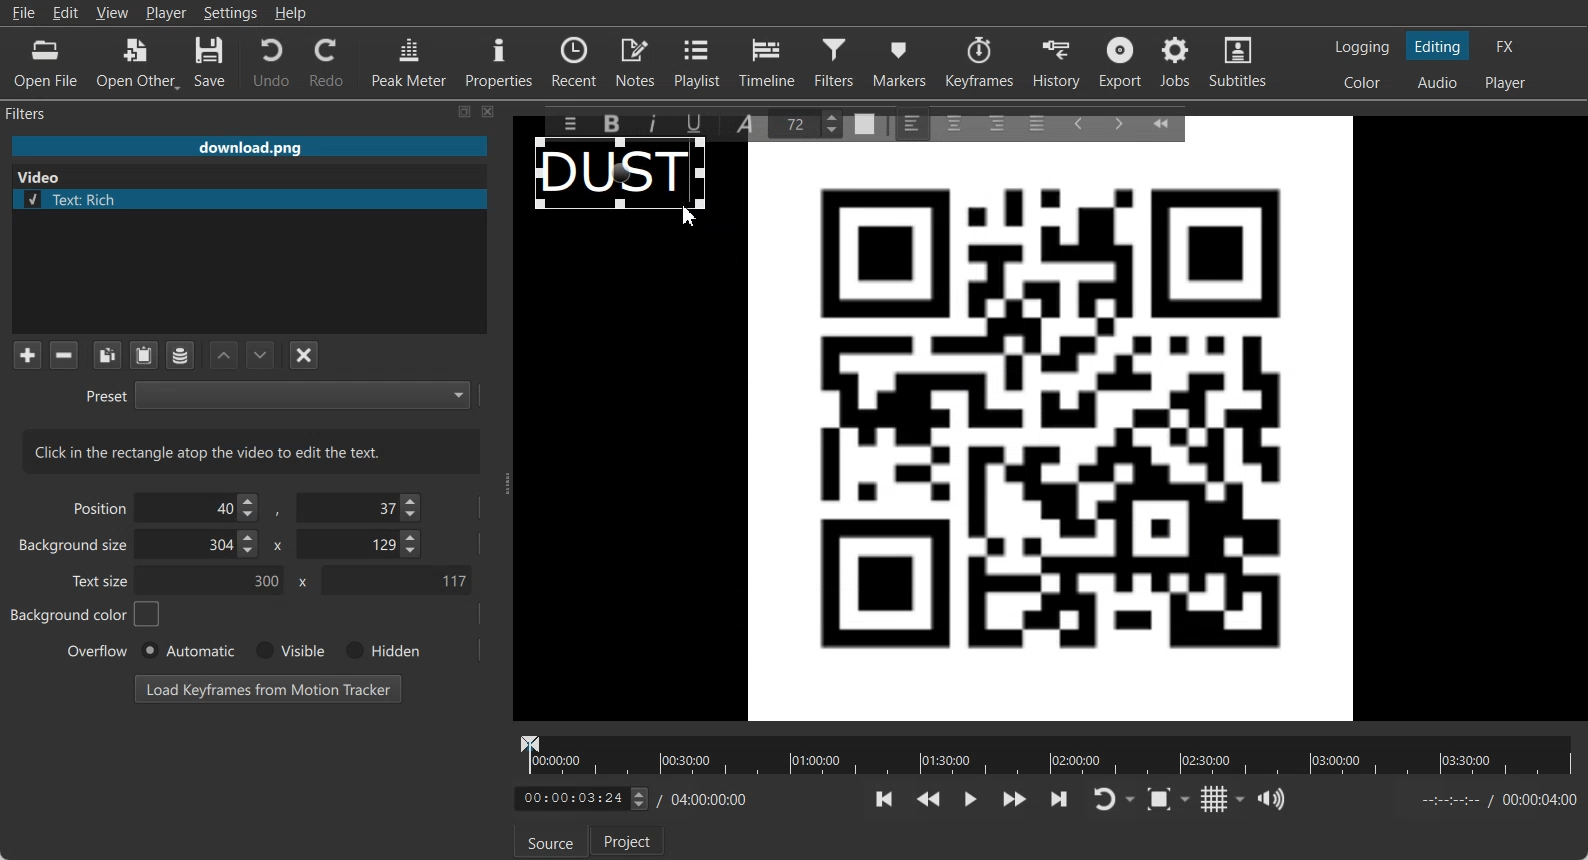  I want to click on Text size X- Co-ordinate, so click(216, 582).